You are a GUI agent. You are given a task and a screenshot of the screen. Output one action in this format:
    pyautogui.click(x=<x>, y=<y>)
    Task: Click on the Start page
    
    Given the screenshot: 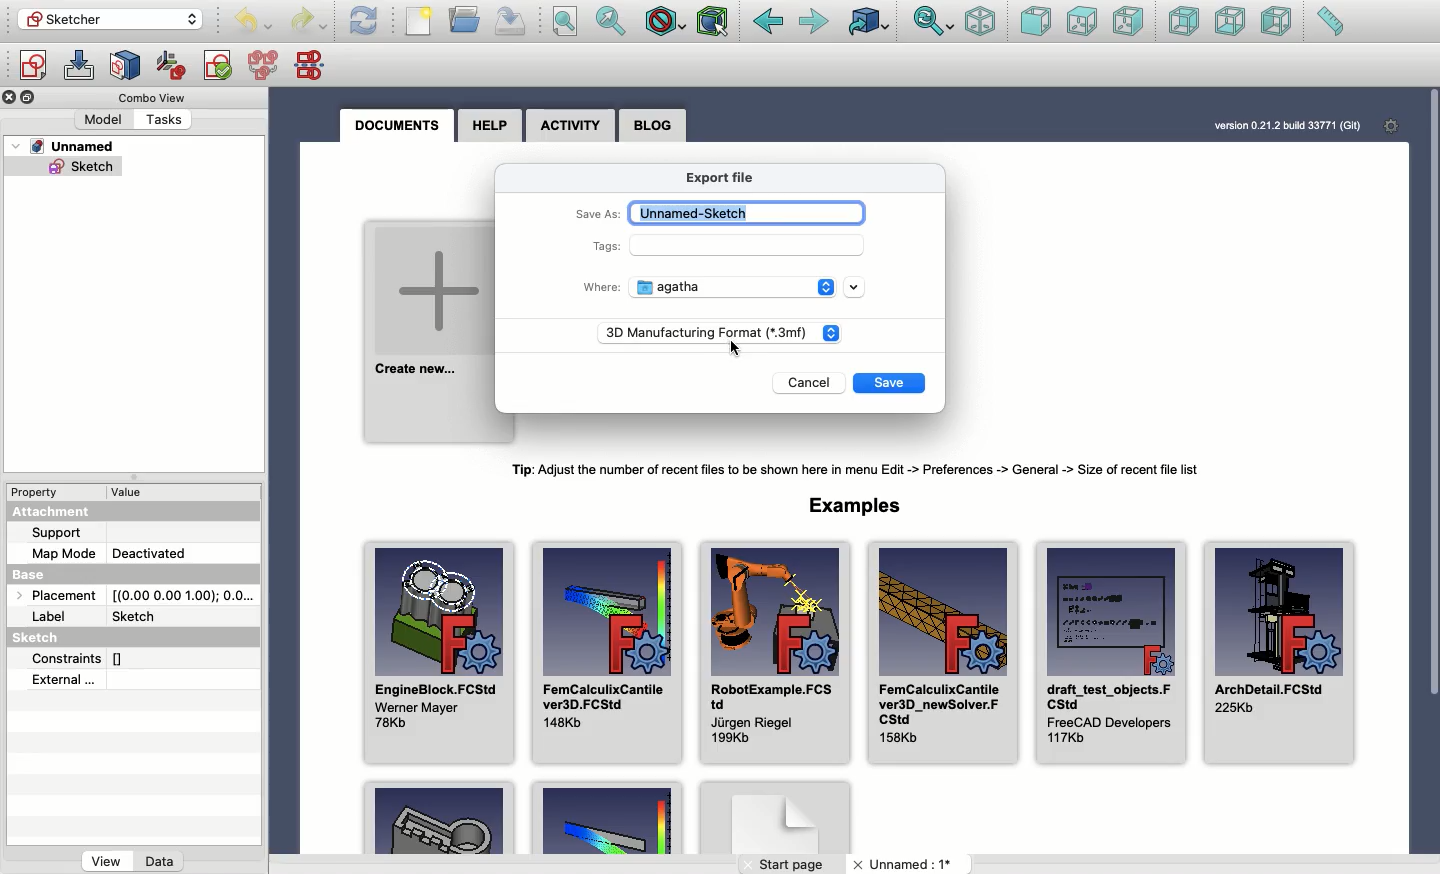 What is the action you would take?
    pyautogui.click(x=794, y=863)
    